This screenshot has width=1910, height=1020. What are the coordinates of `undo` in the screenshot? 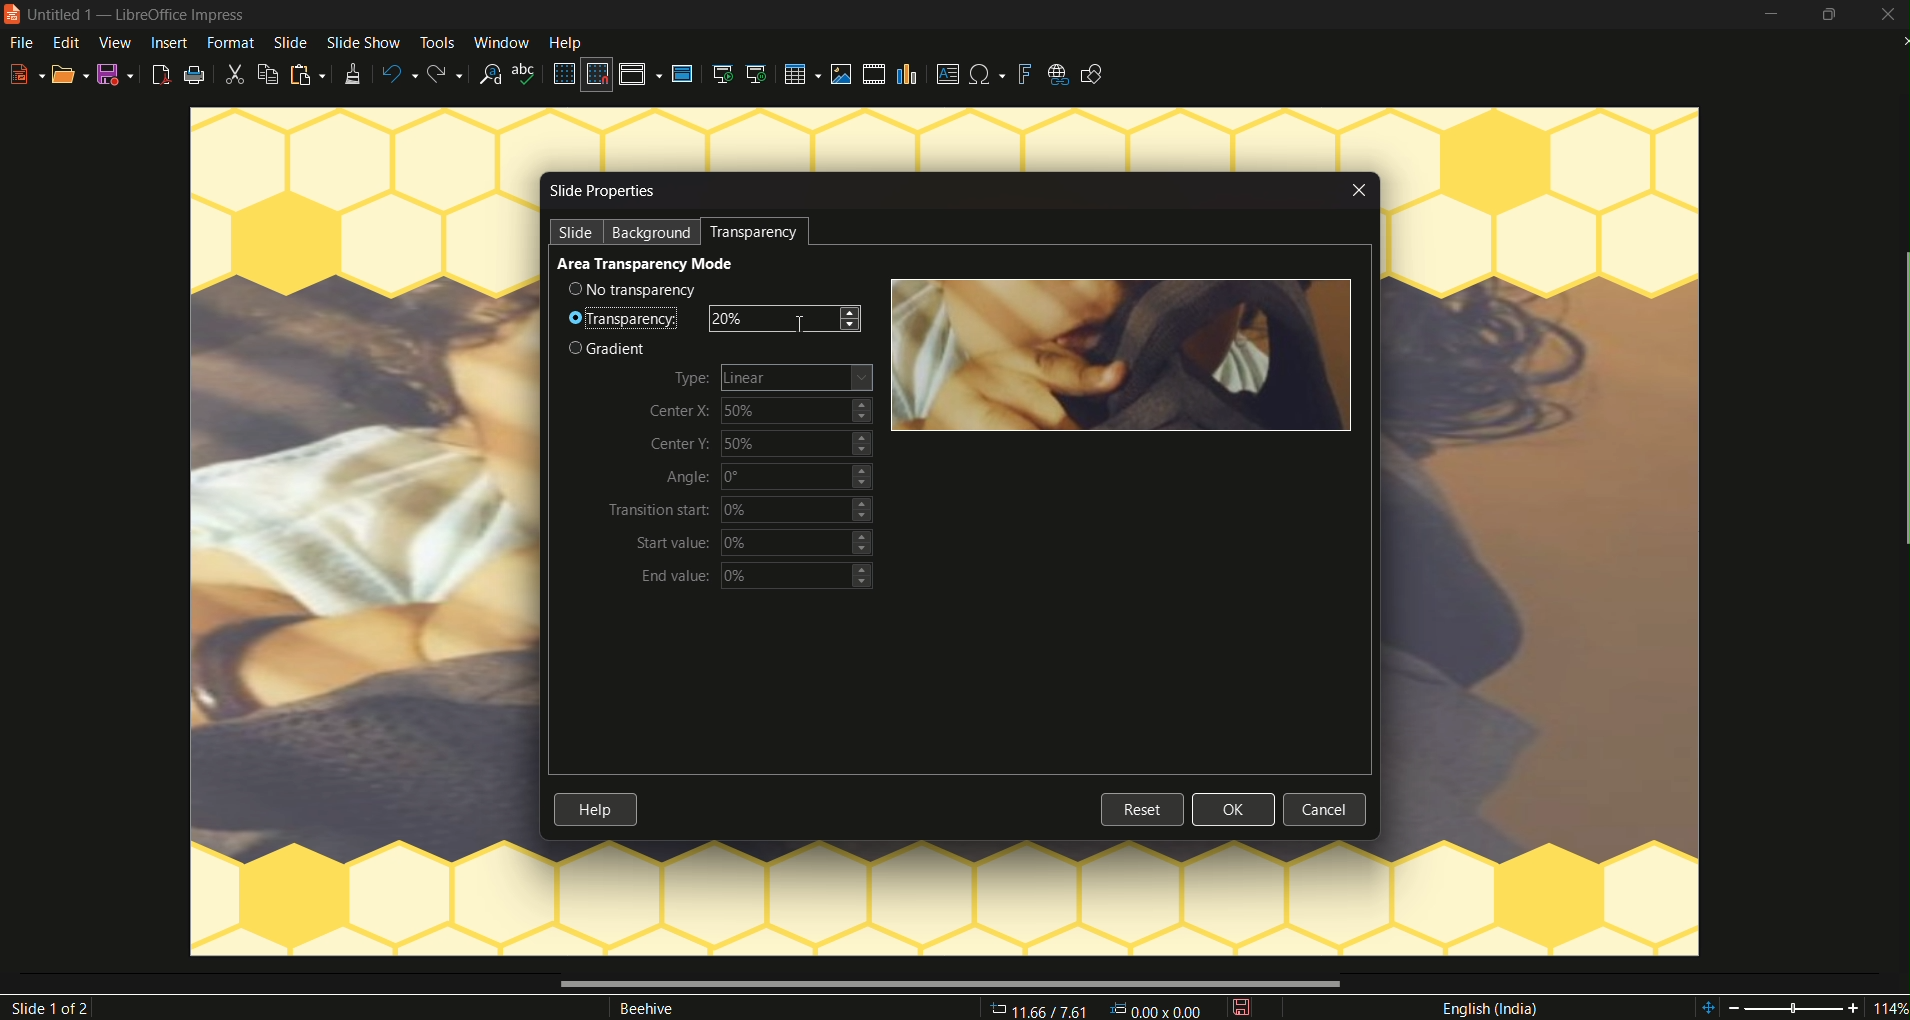 It's located at (397, 71).